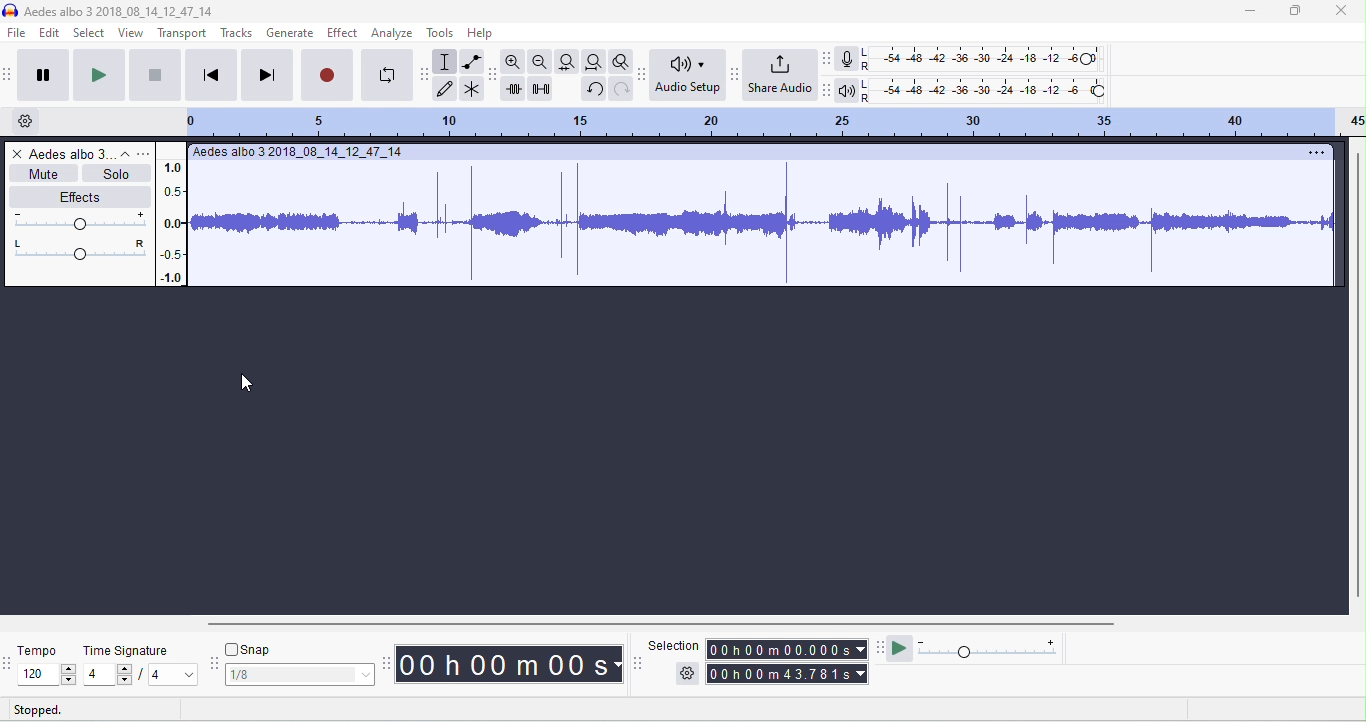 The height and width of the screenshot is (722, 1366). Describe the element at coordinates (673, 644) in the screenshot. I see `selection` at that location.